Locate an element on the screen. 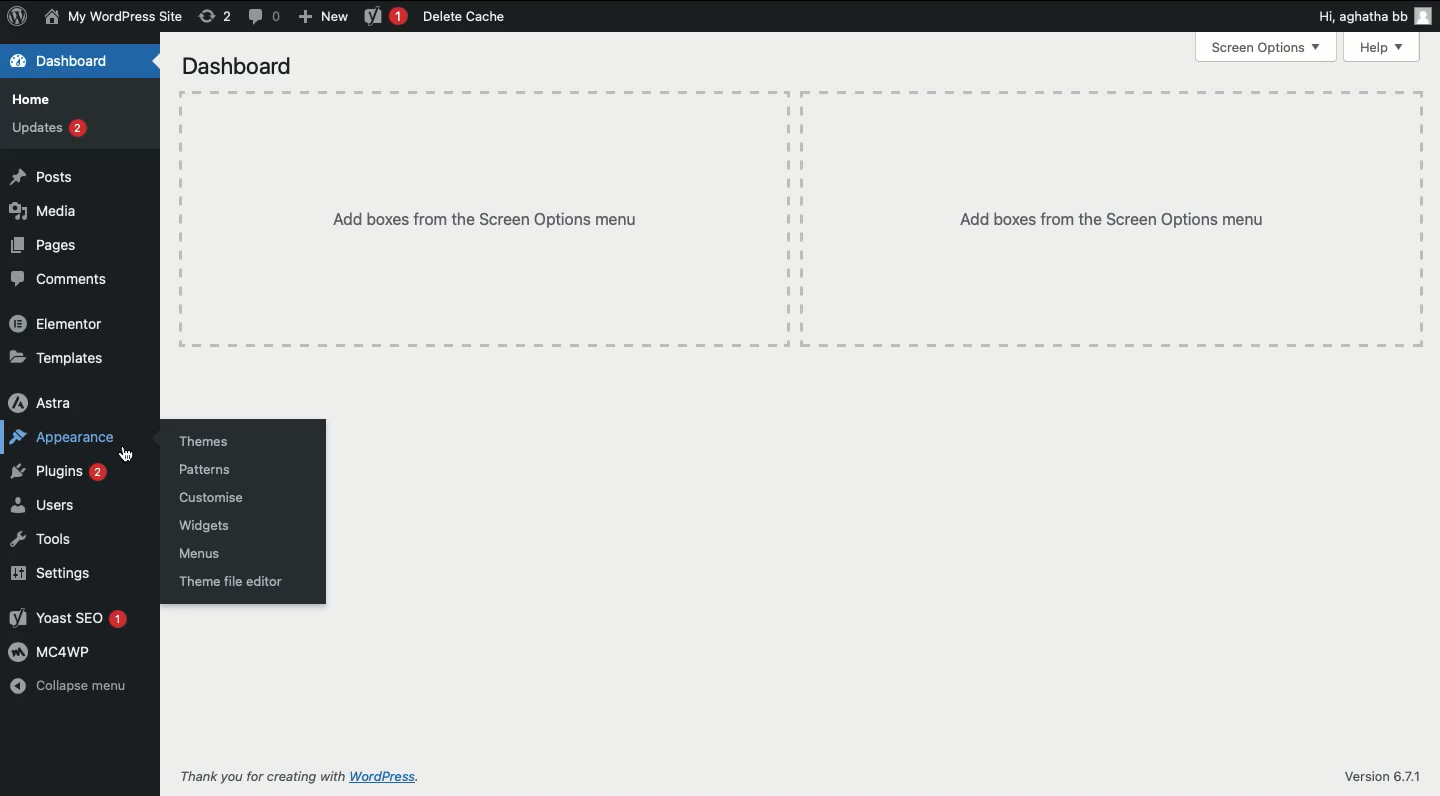 The image size is (1440, 796). comments is located at coordinates (266, 18).